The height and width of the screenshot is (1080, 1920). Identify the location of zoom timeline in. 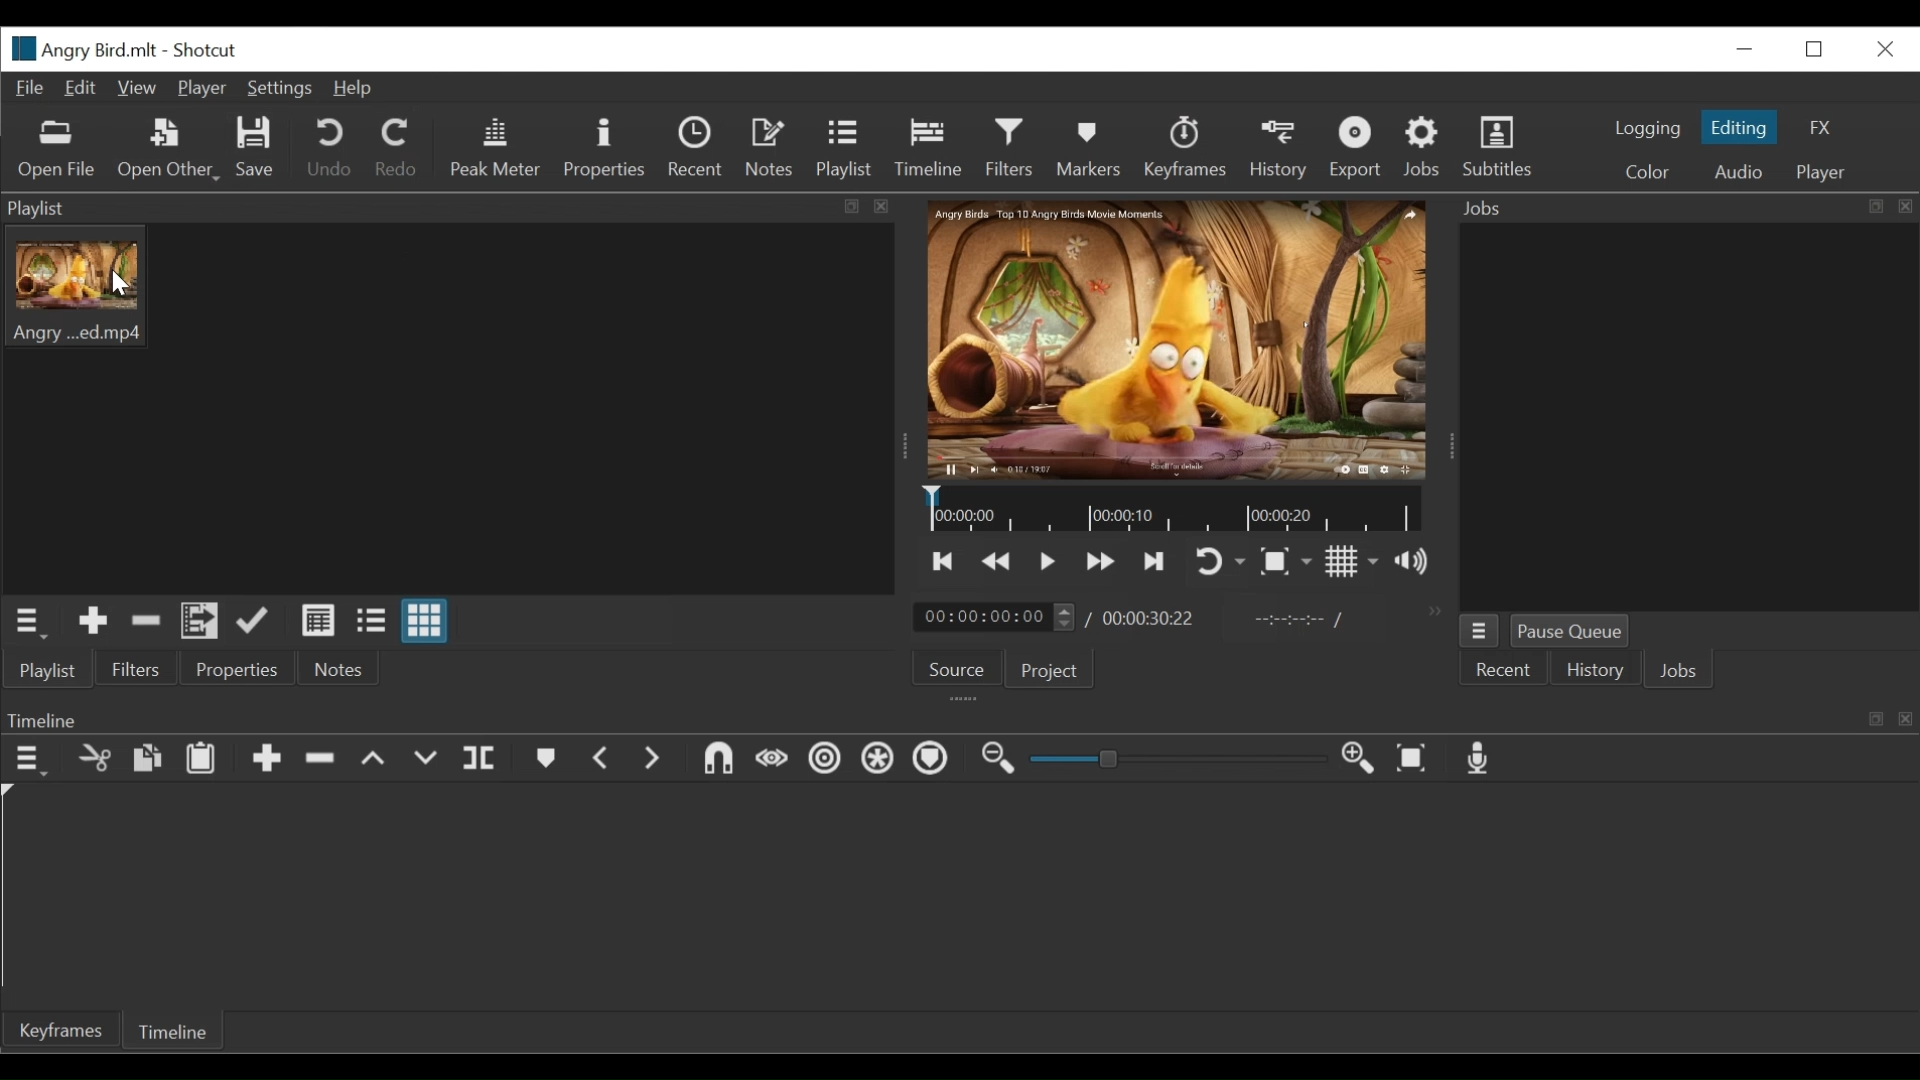
(1358, 758).